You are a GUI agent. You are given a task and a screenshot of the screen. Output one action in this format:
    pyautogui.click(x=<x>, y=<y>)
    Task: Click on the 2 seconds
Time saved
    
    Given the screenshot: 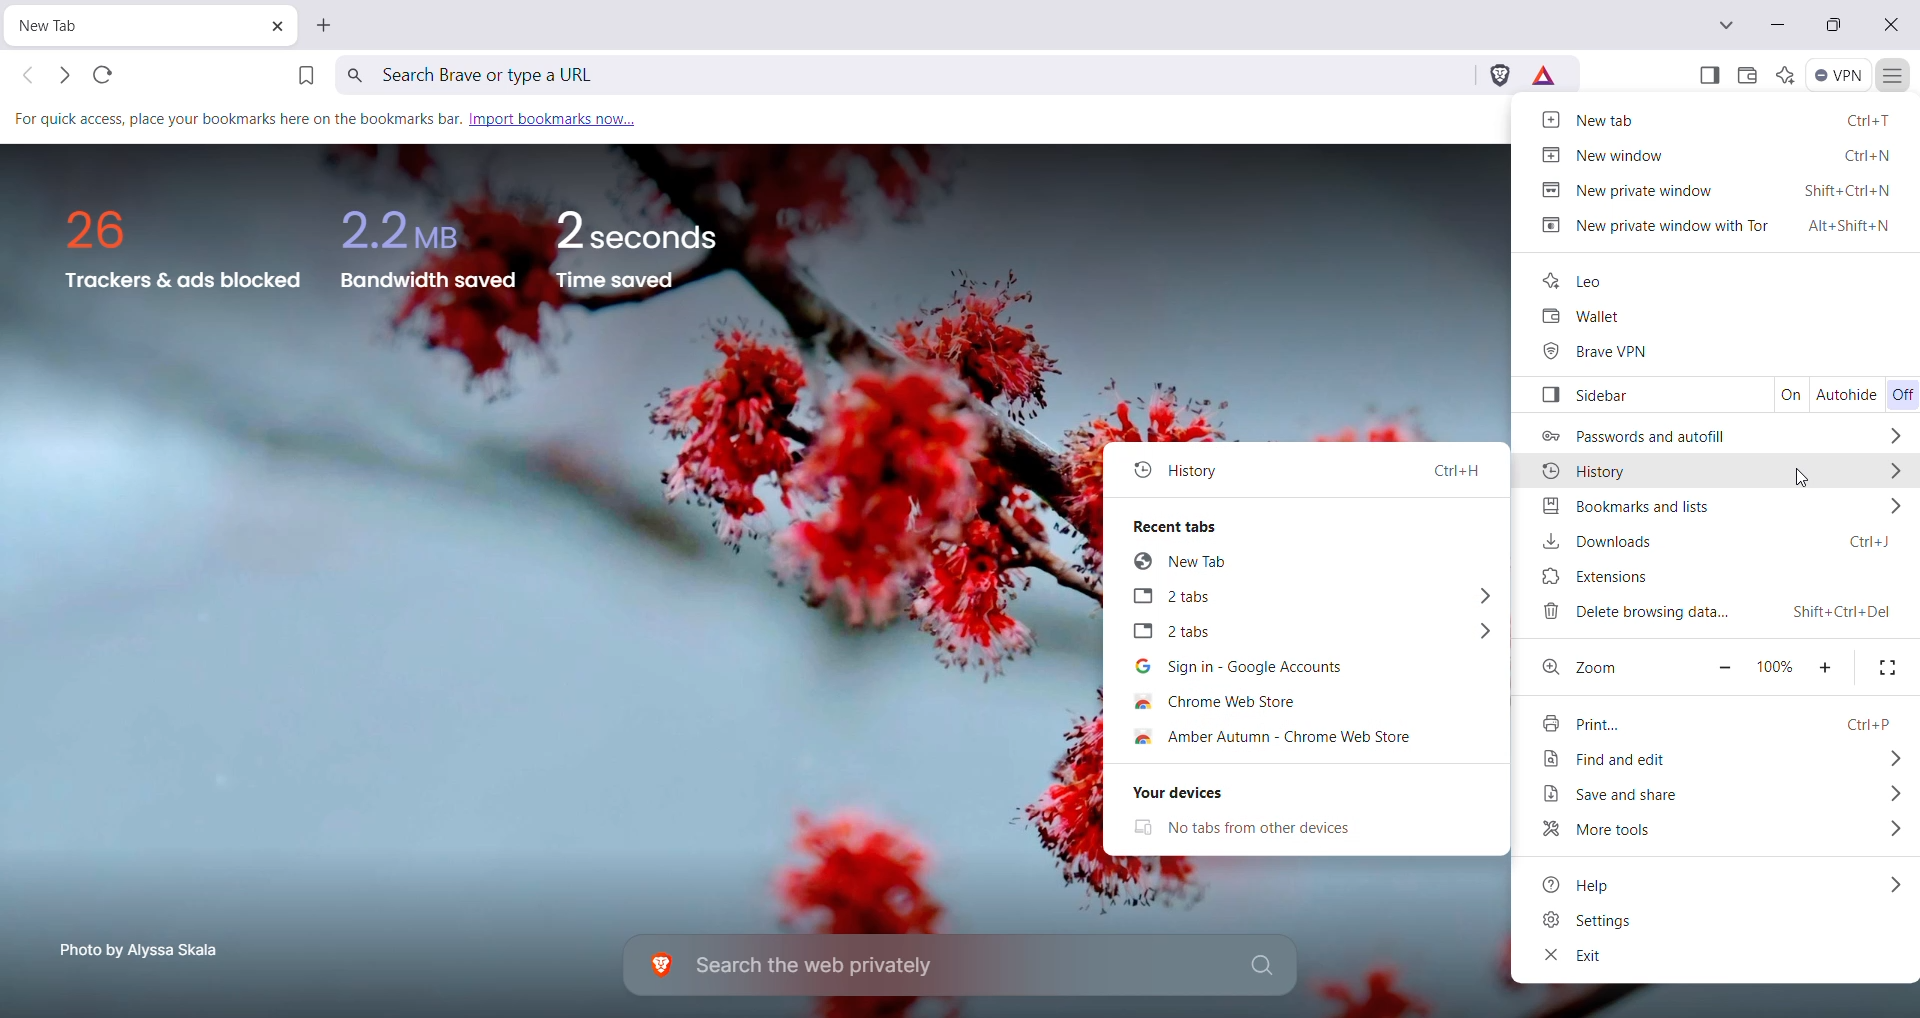 What is the action you would take?
    pyautogui.click(x=650, y=243)
    